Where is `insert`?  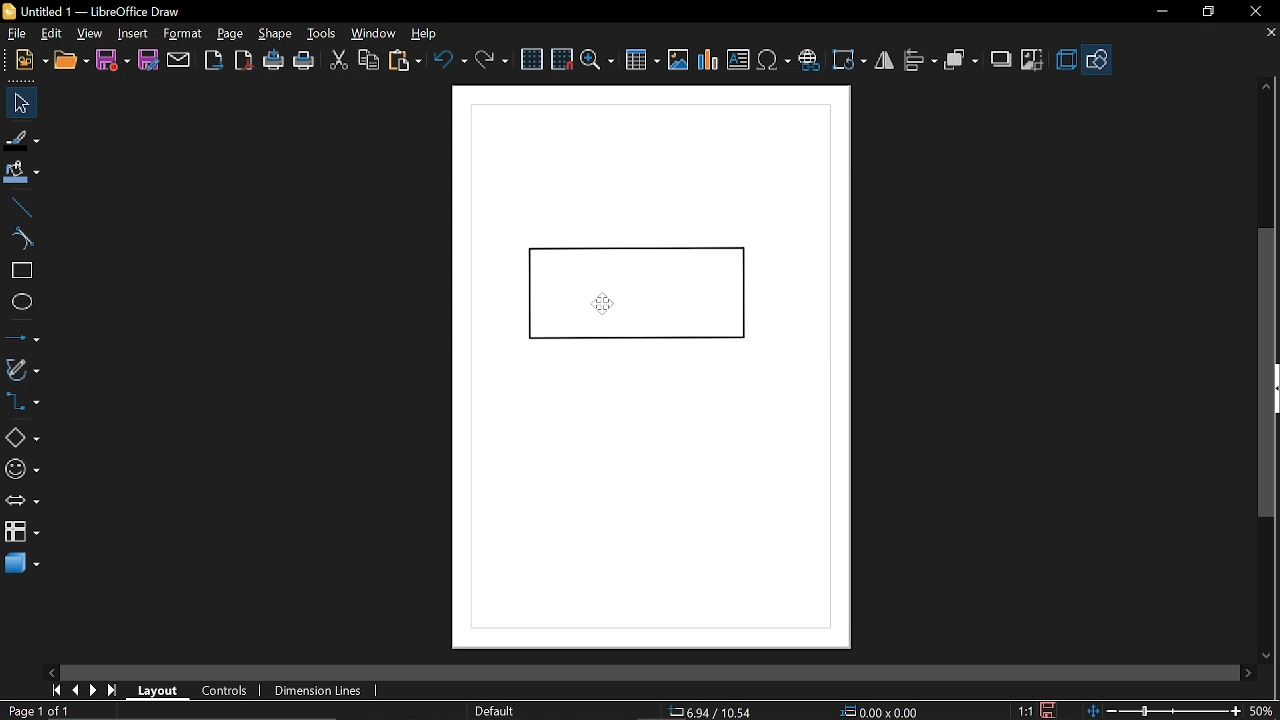
insert is located at coordinates (136, 34).